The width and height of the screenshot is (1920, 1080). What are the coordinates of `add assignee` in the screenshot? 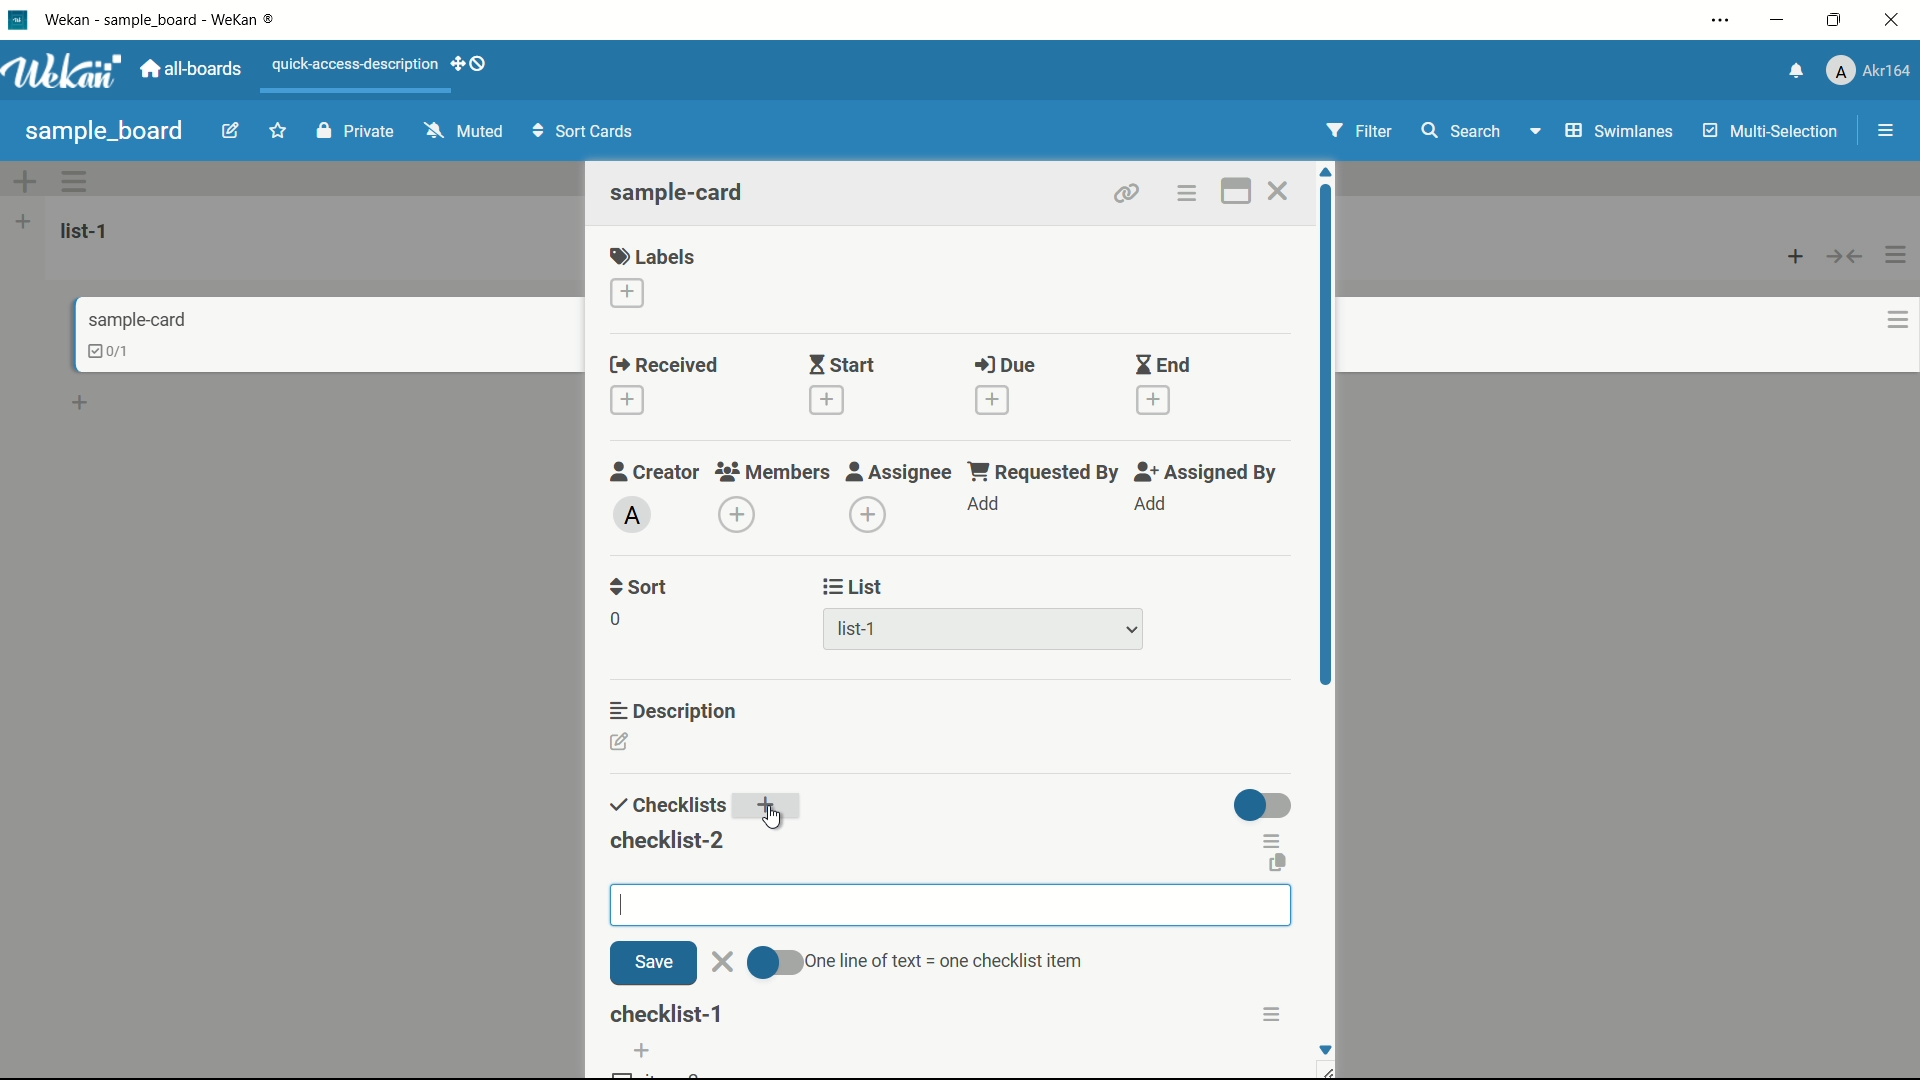 It's located at (869, 515).